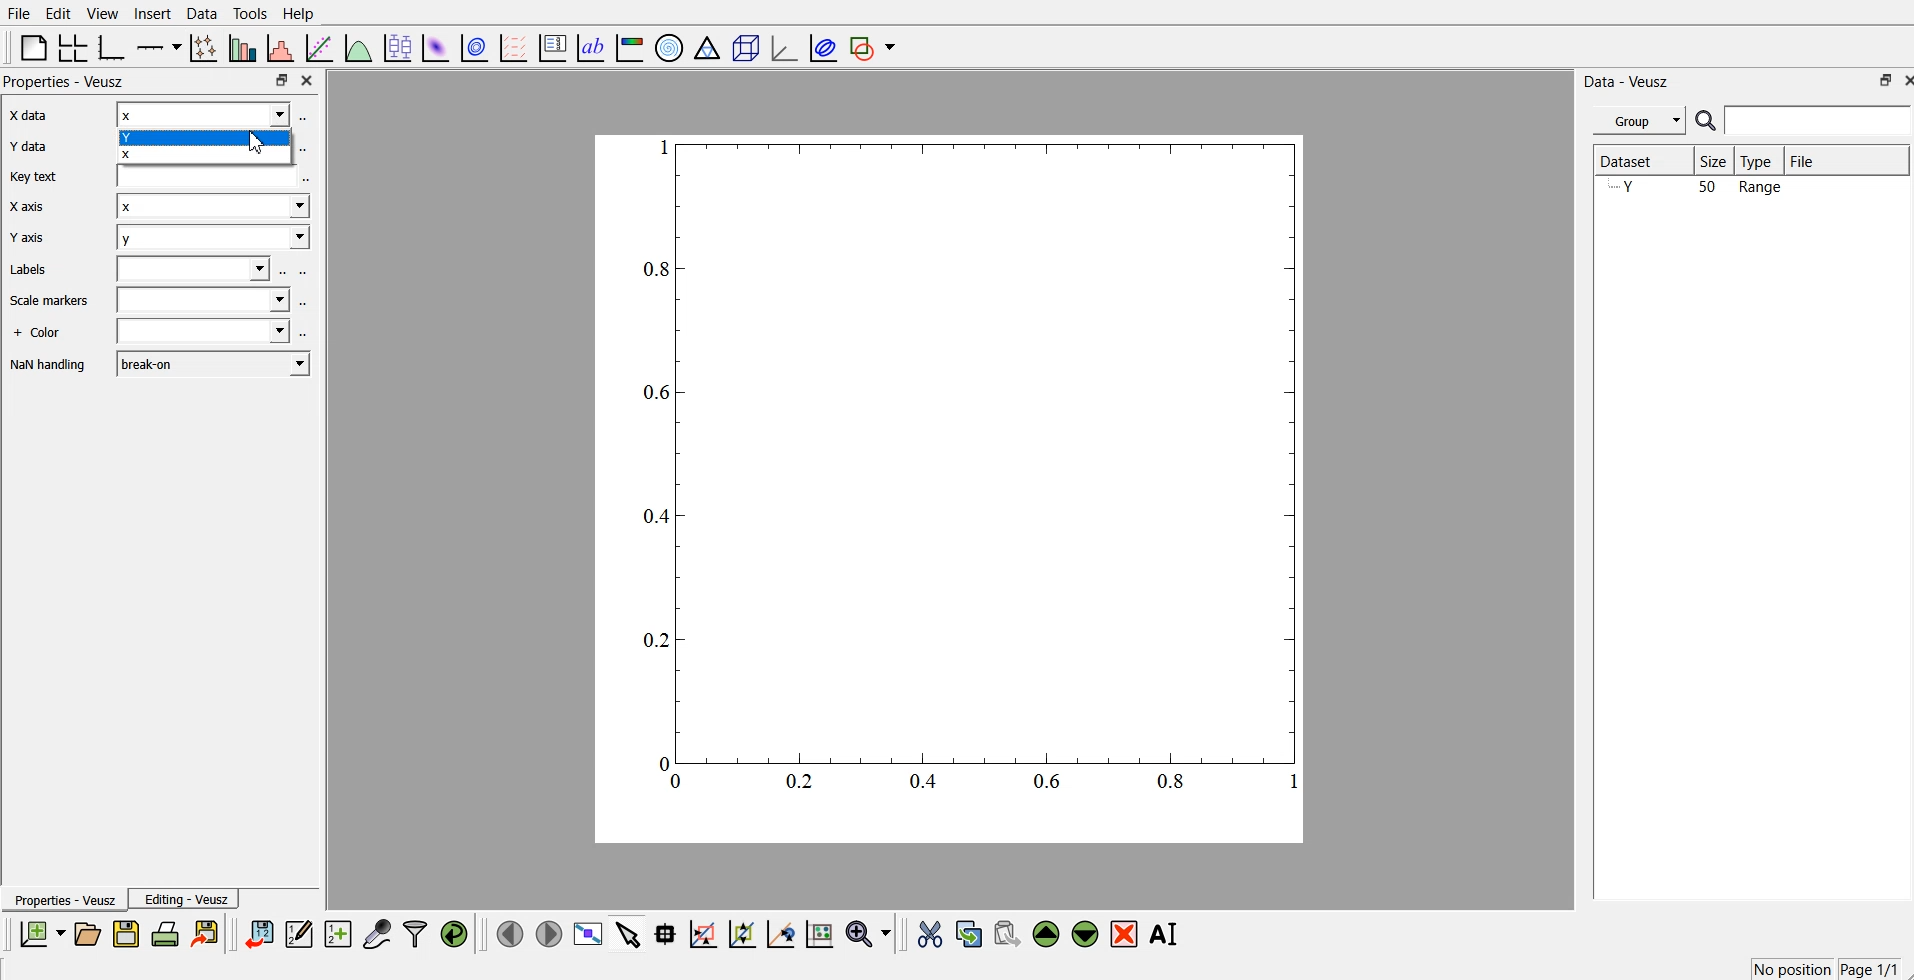 The image size is (1914, 980). I want to click on capture remote data, so click(376, 935).